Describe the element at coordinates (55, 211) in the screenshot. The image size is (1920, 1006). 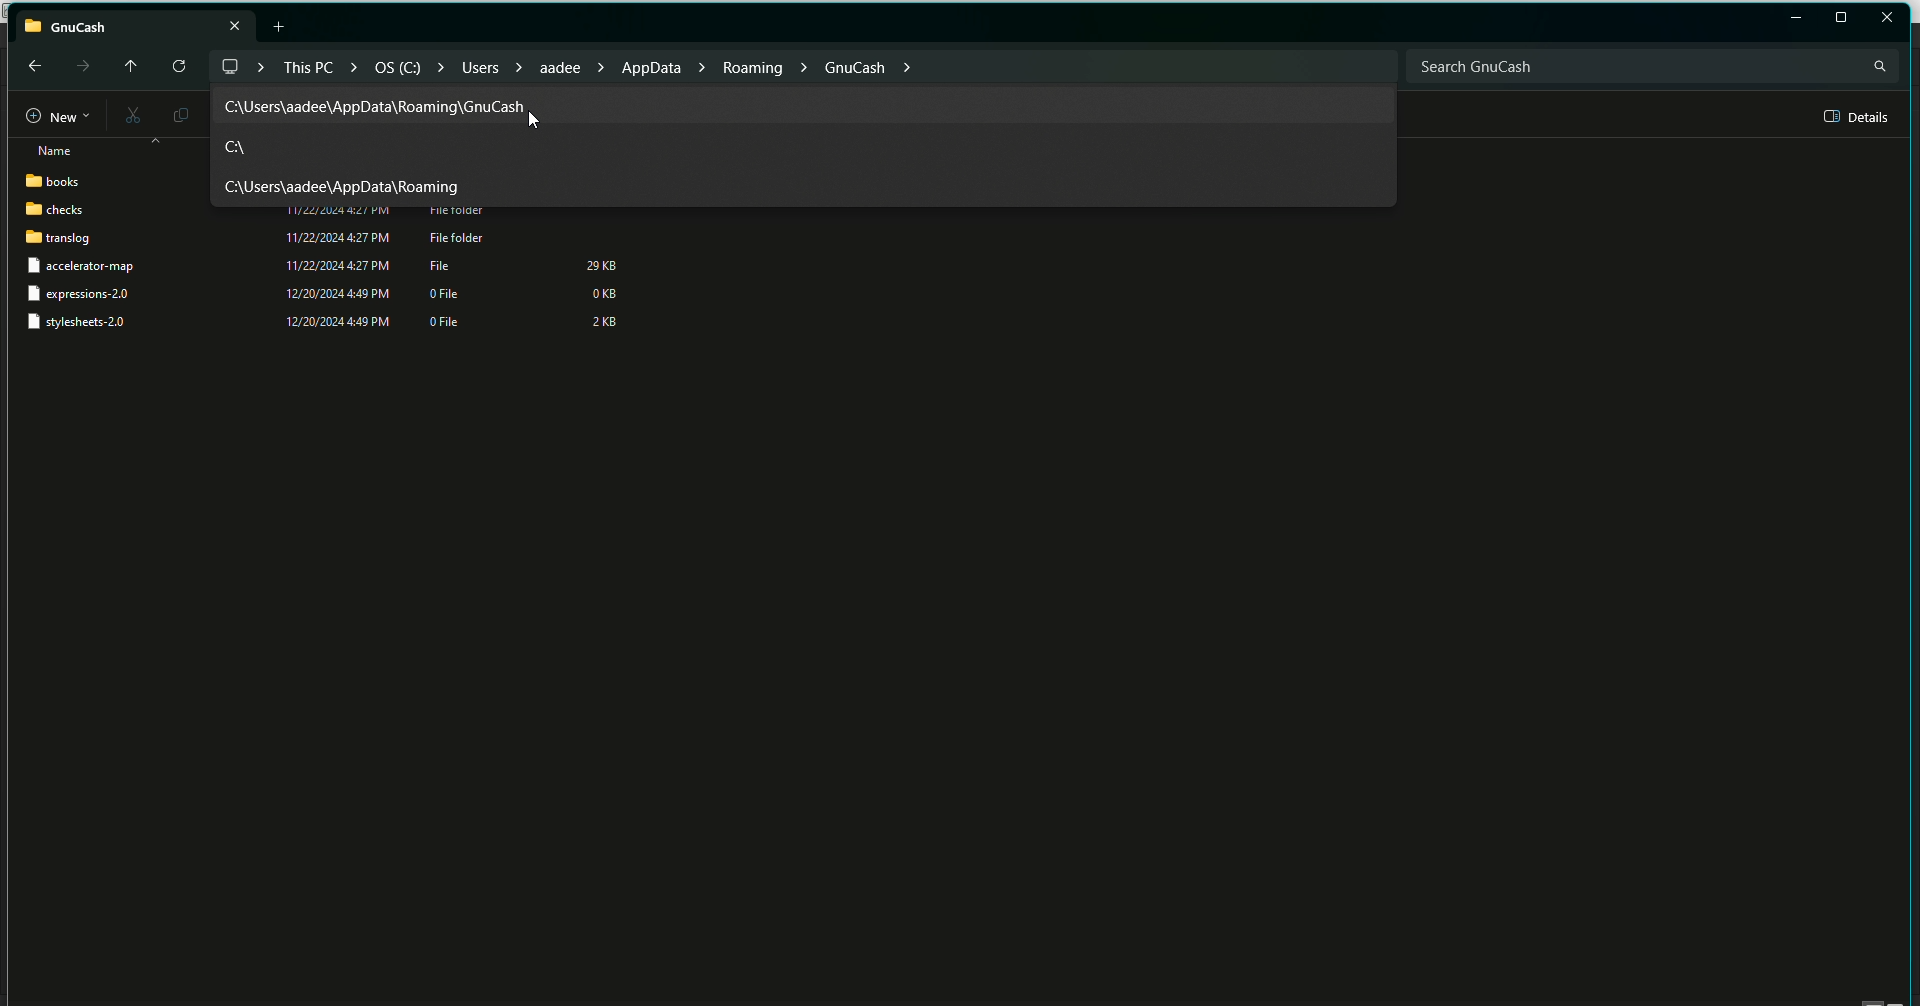
I see `checks` at that location.